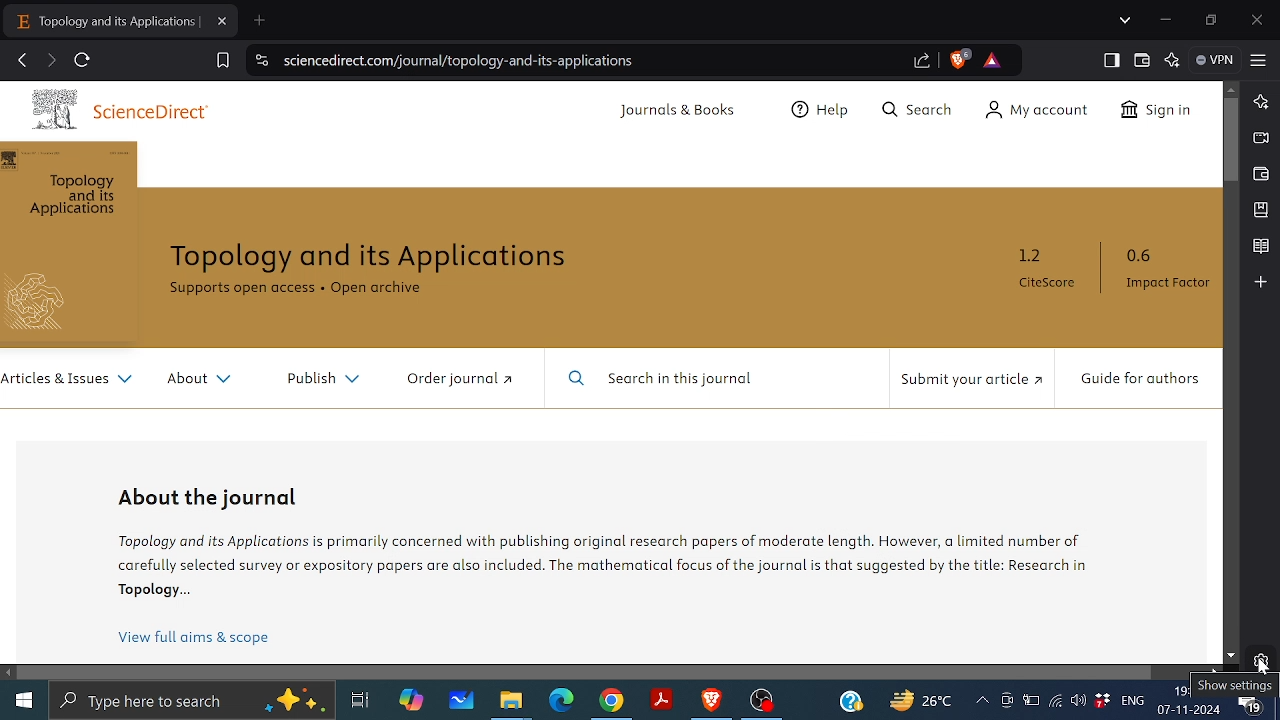  I want to click on Whiteboard, so click(462, 701).